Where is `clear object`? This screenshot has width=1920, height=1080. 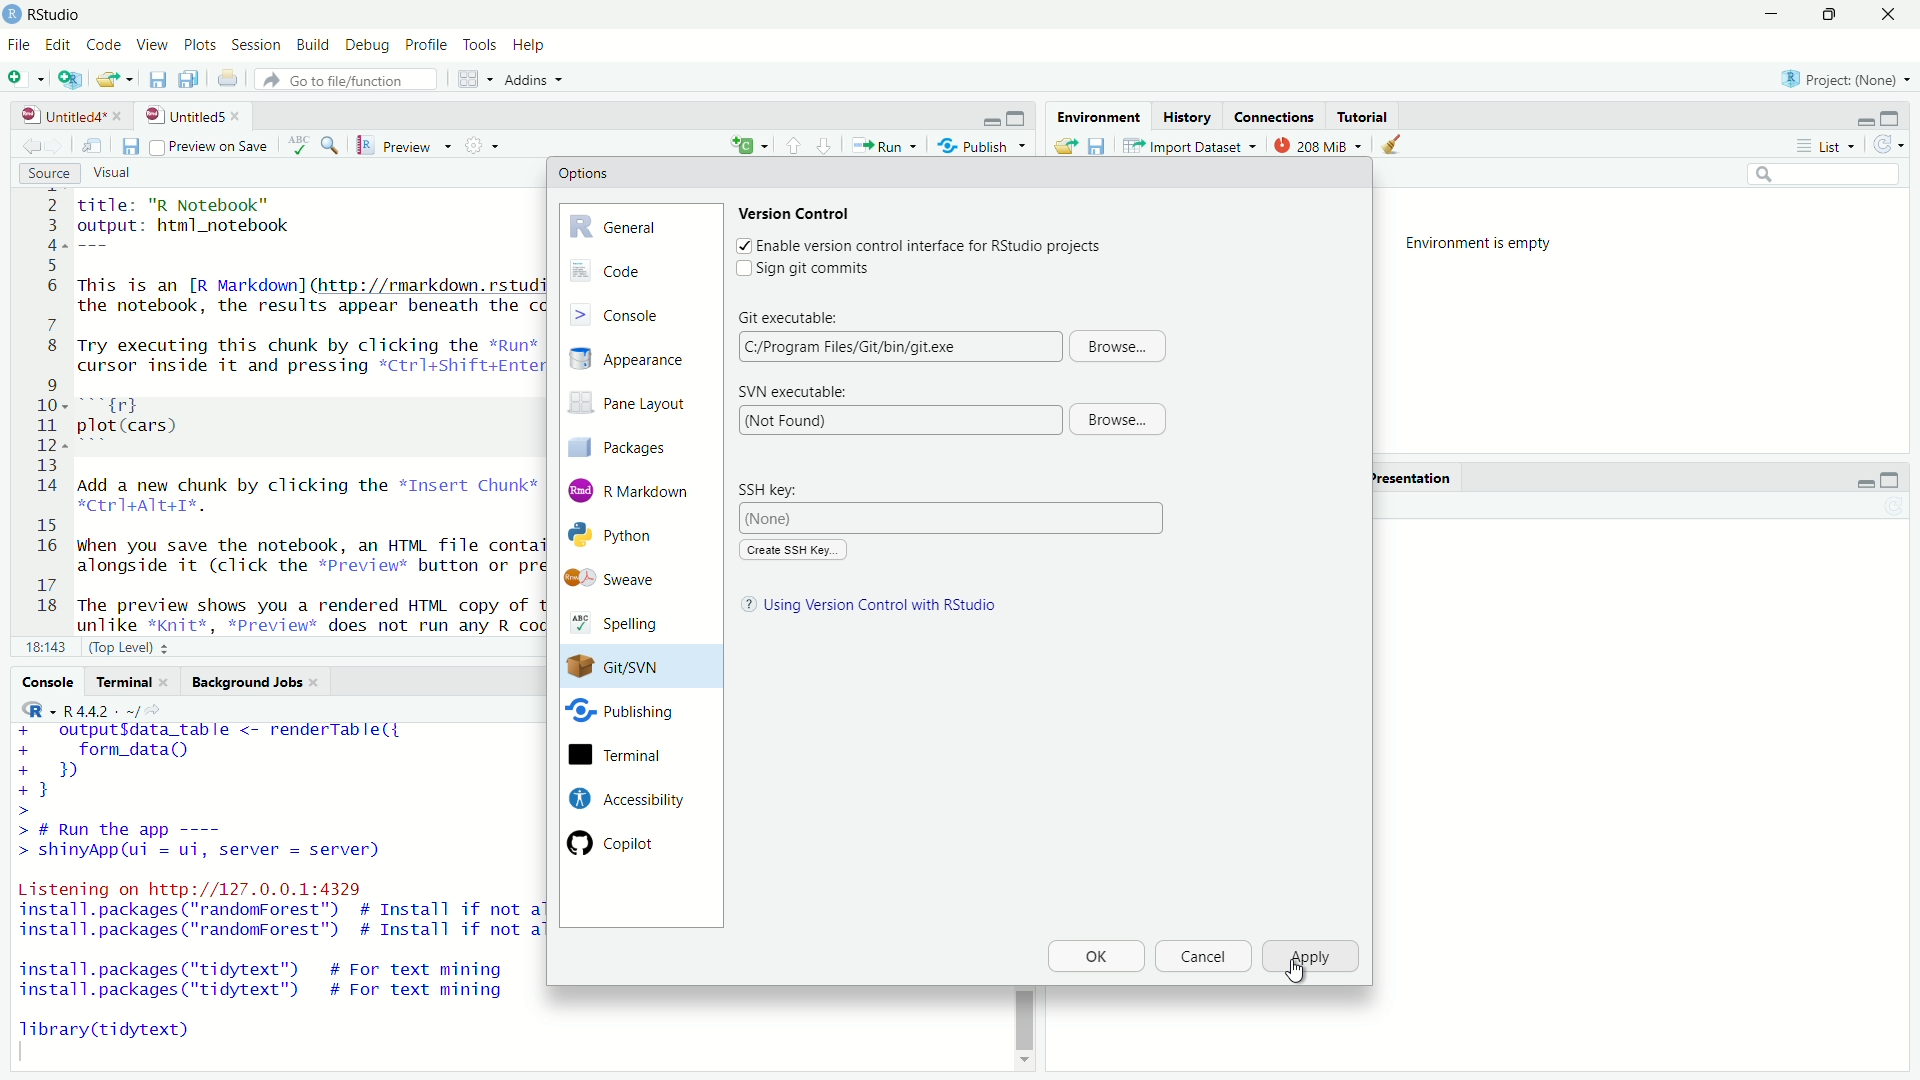 clear object is located at coordinates (1388, 145).